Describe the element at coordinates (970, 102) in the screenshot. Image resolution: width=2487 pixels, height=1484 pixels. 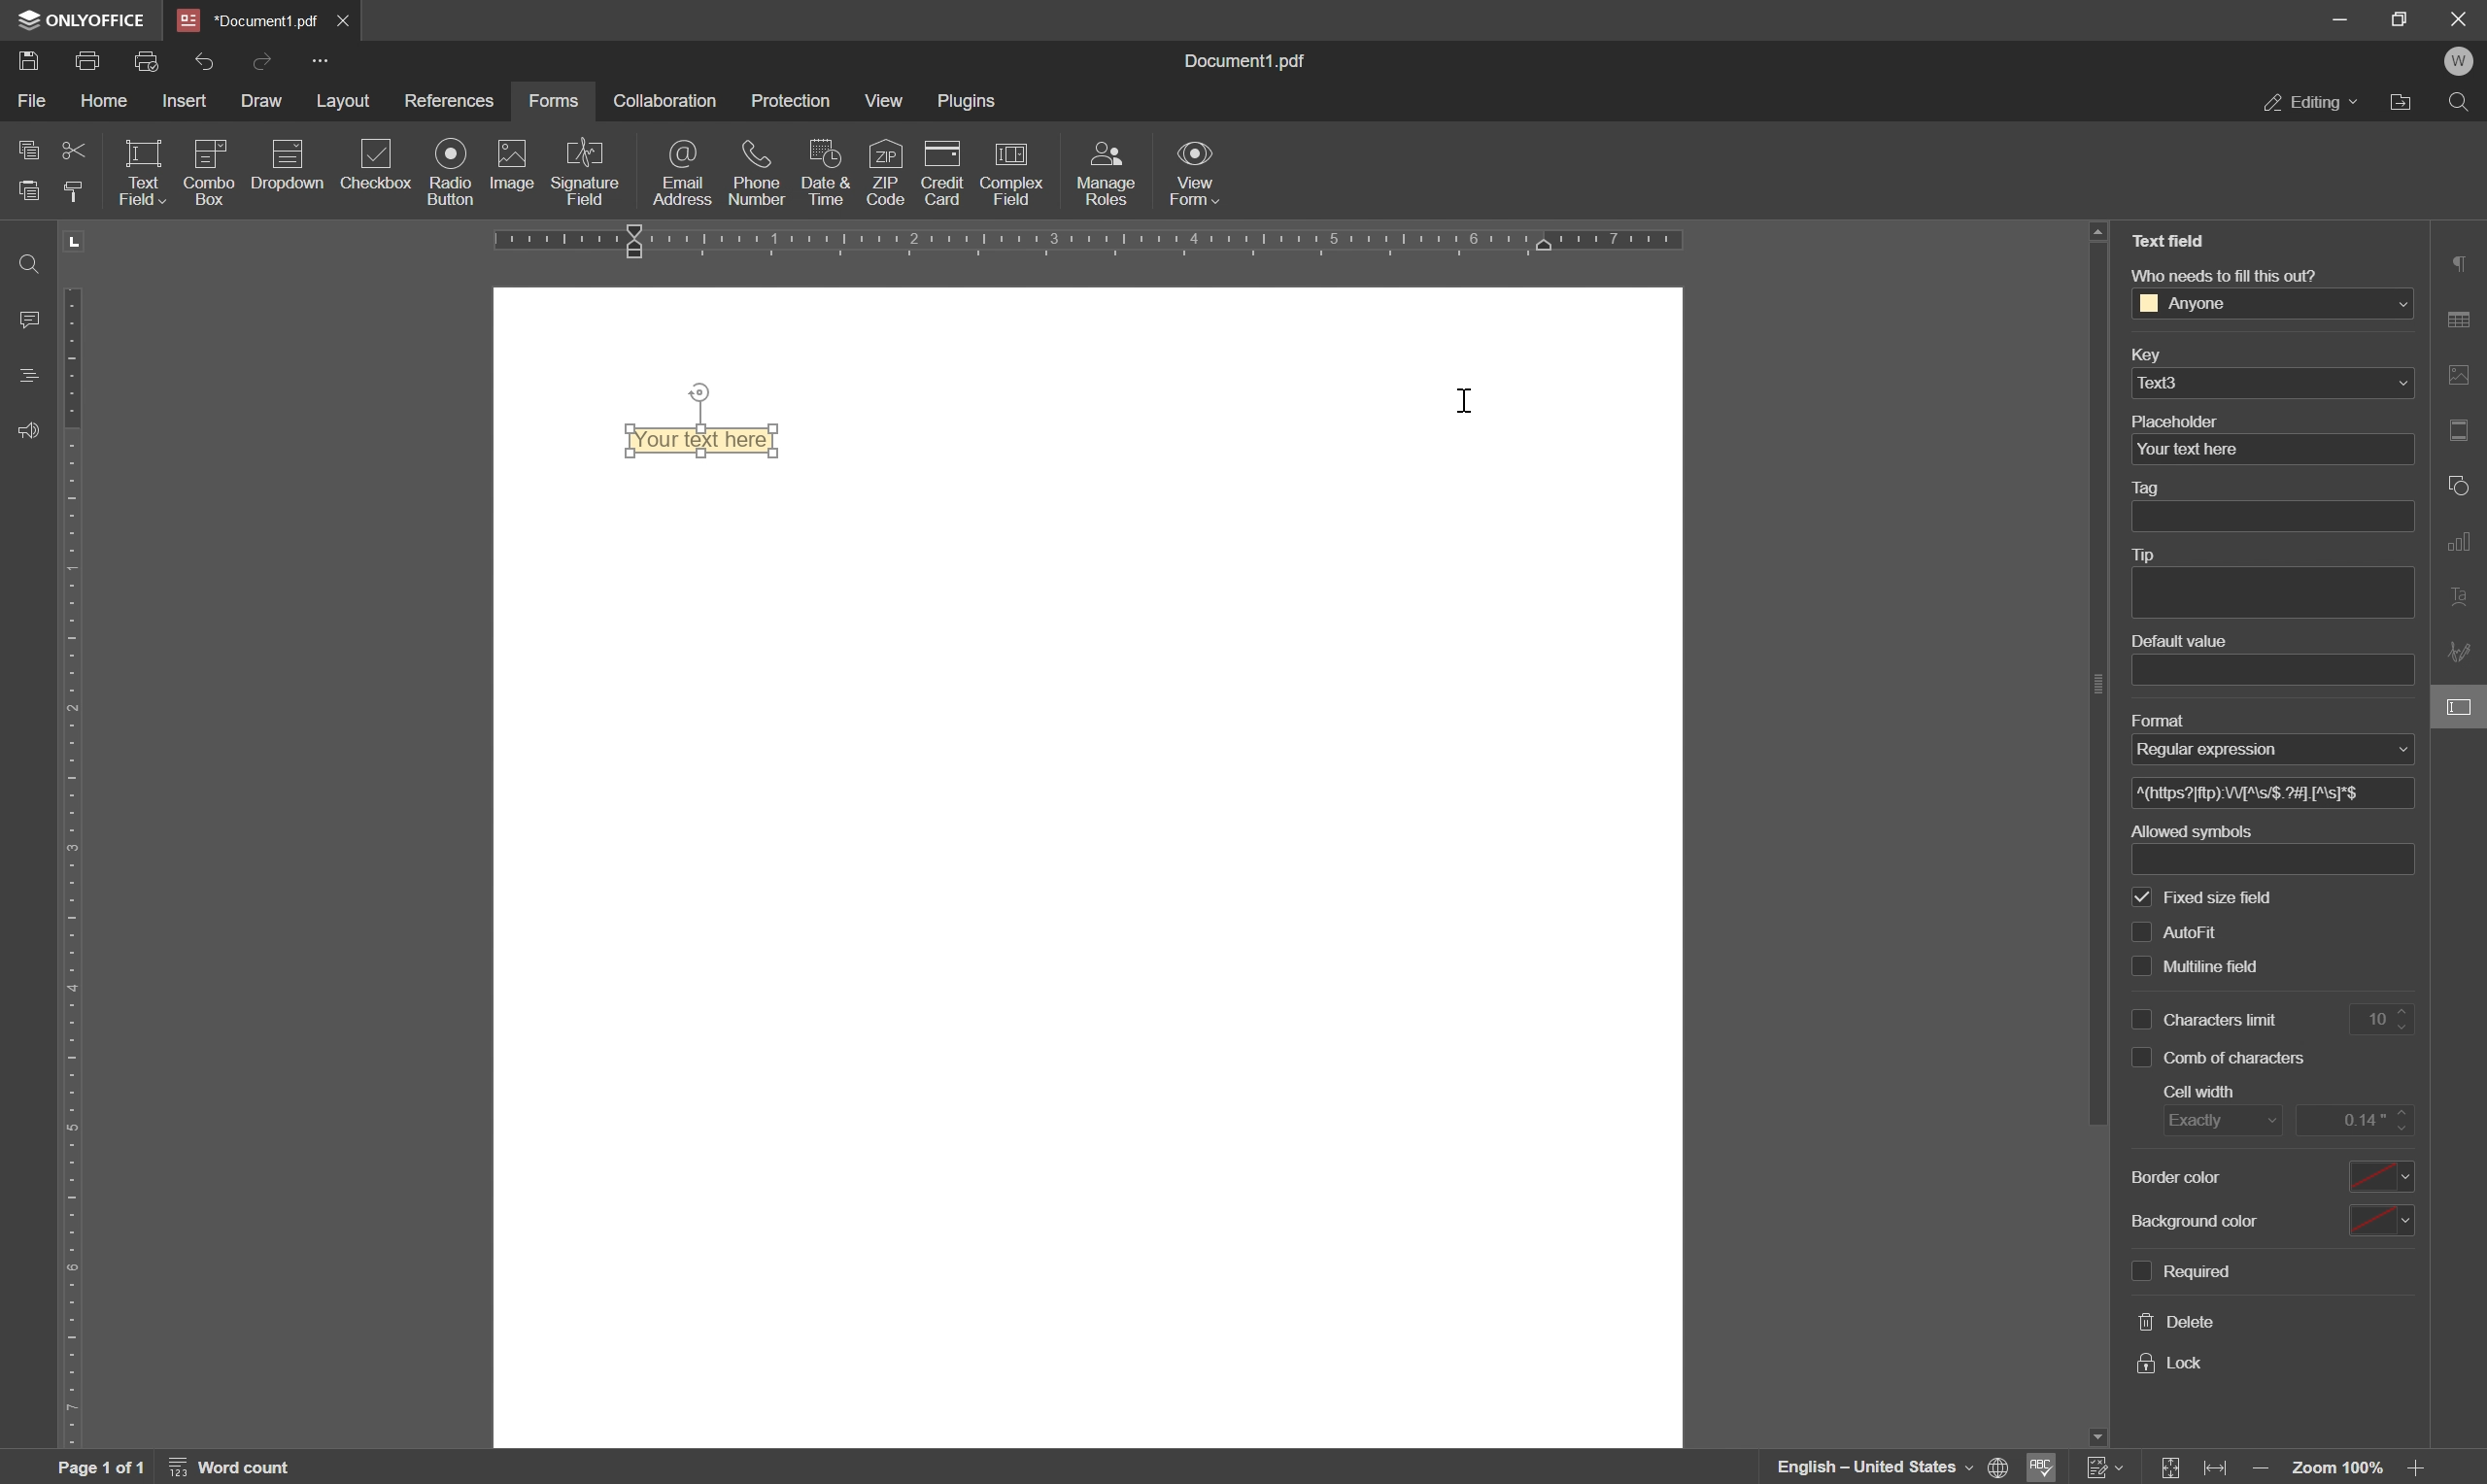
I see `plugins` at that location.